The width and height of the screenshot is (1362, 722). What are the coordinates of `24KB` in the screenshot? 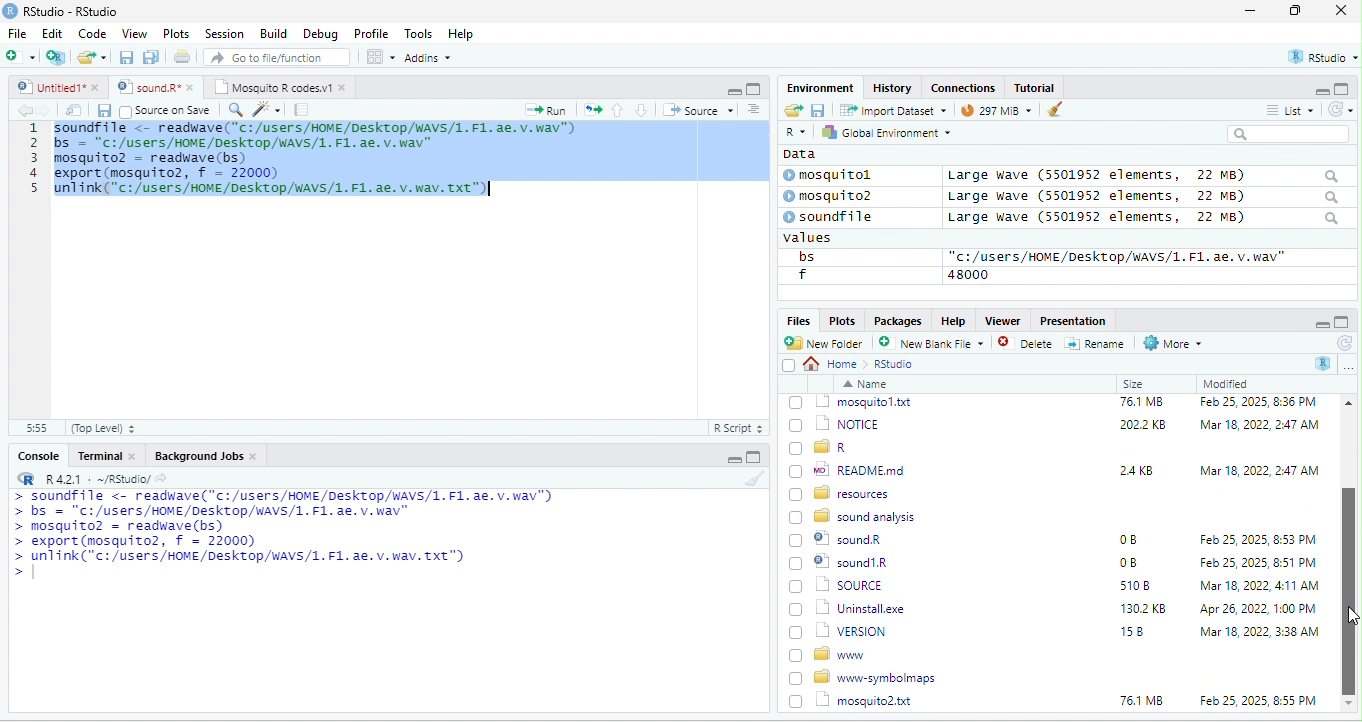 It's located at (1133, 588).